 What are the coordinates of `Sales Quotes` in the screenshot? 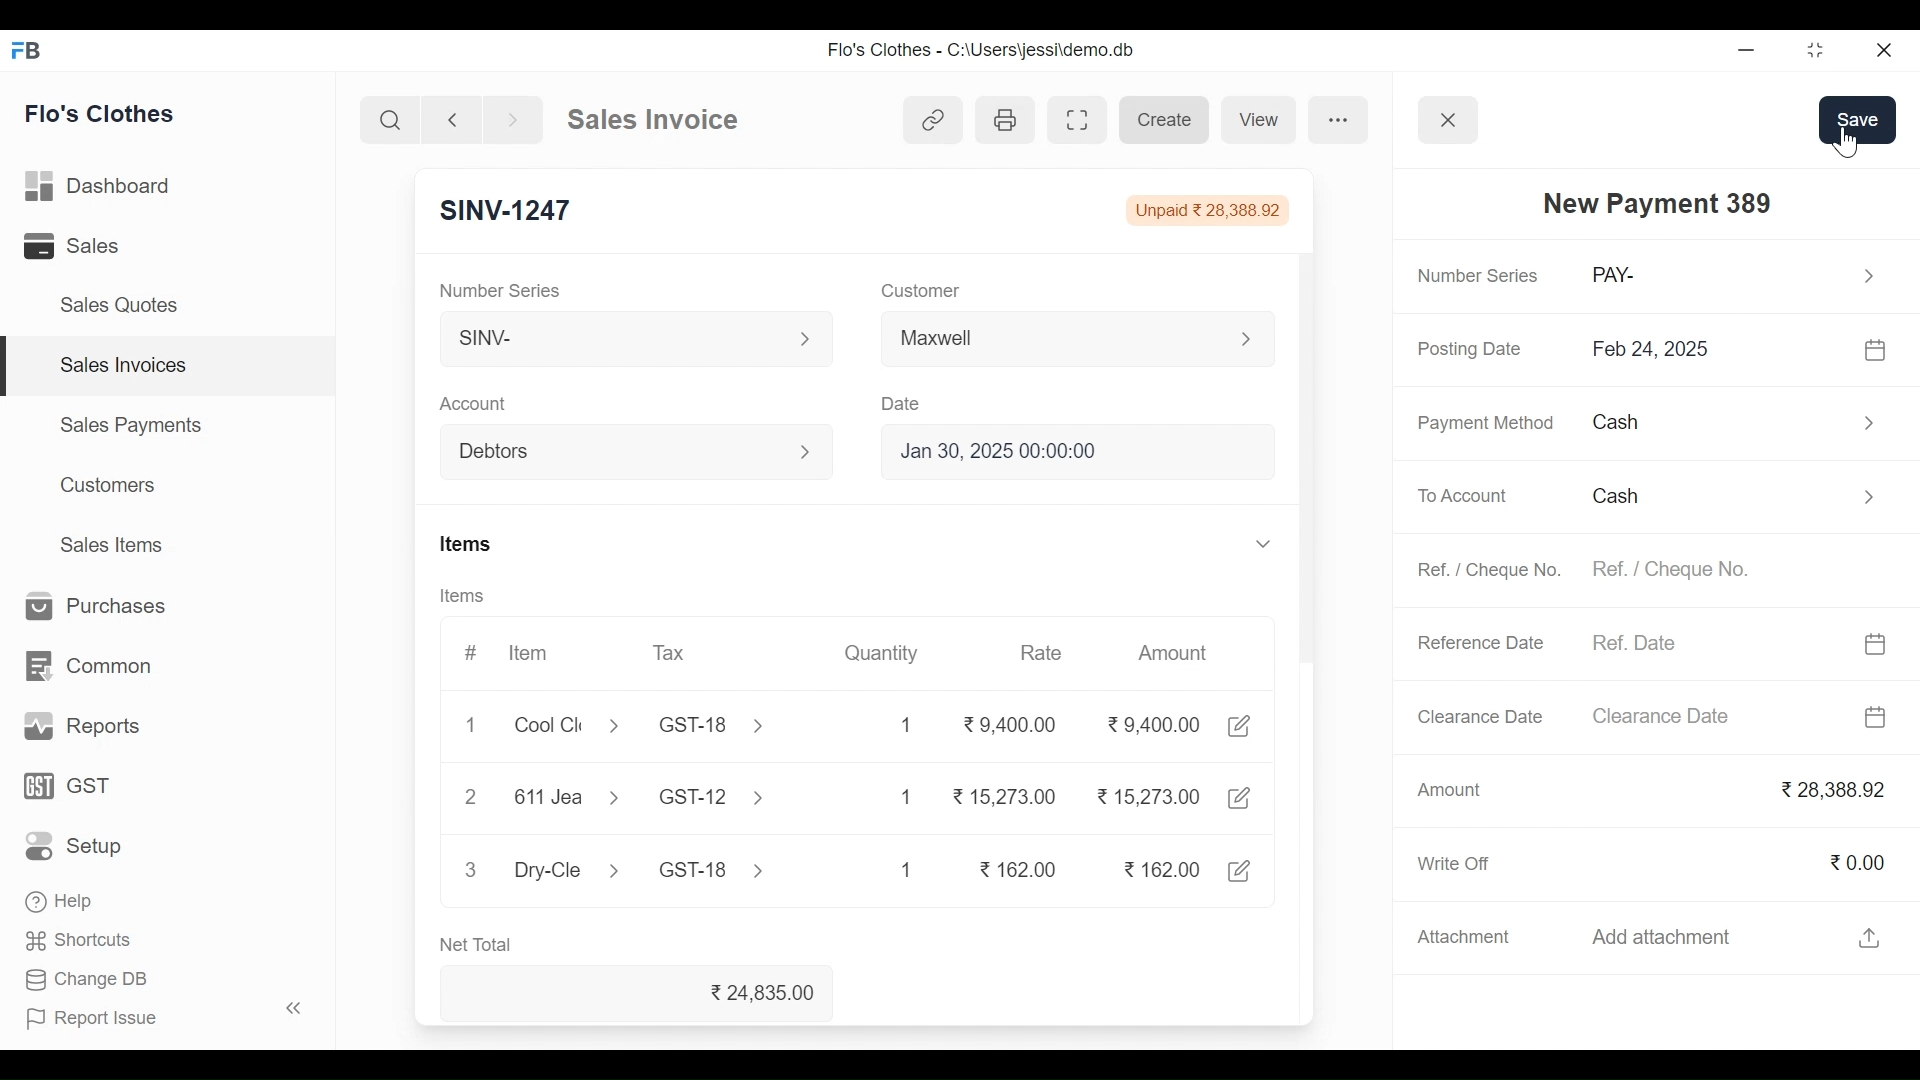 It's located at (116, 305).